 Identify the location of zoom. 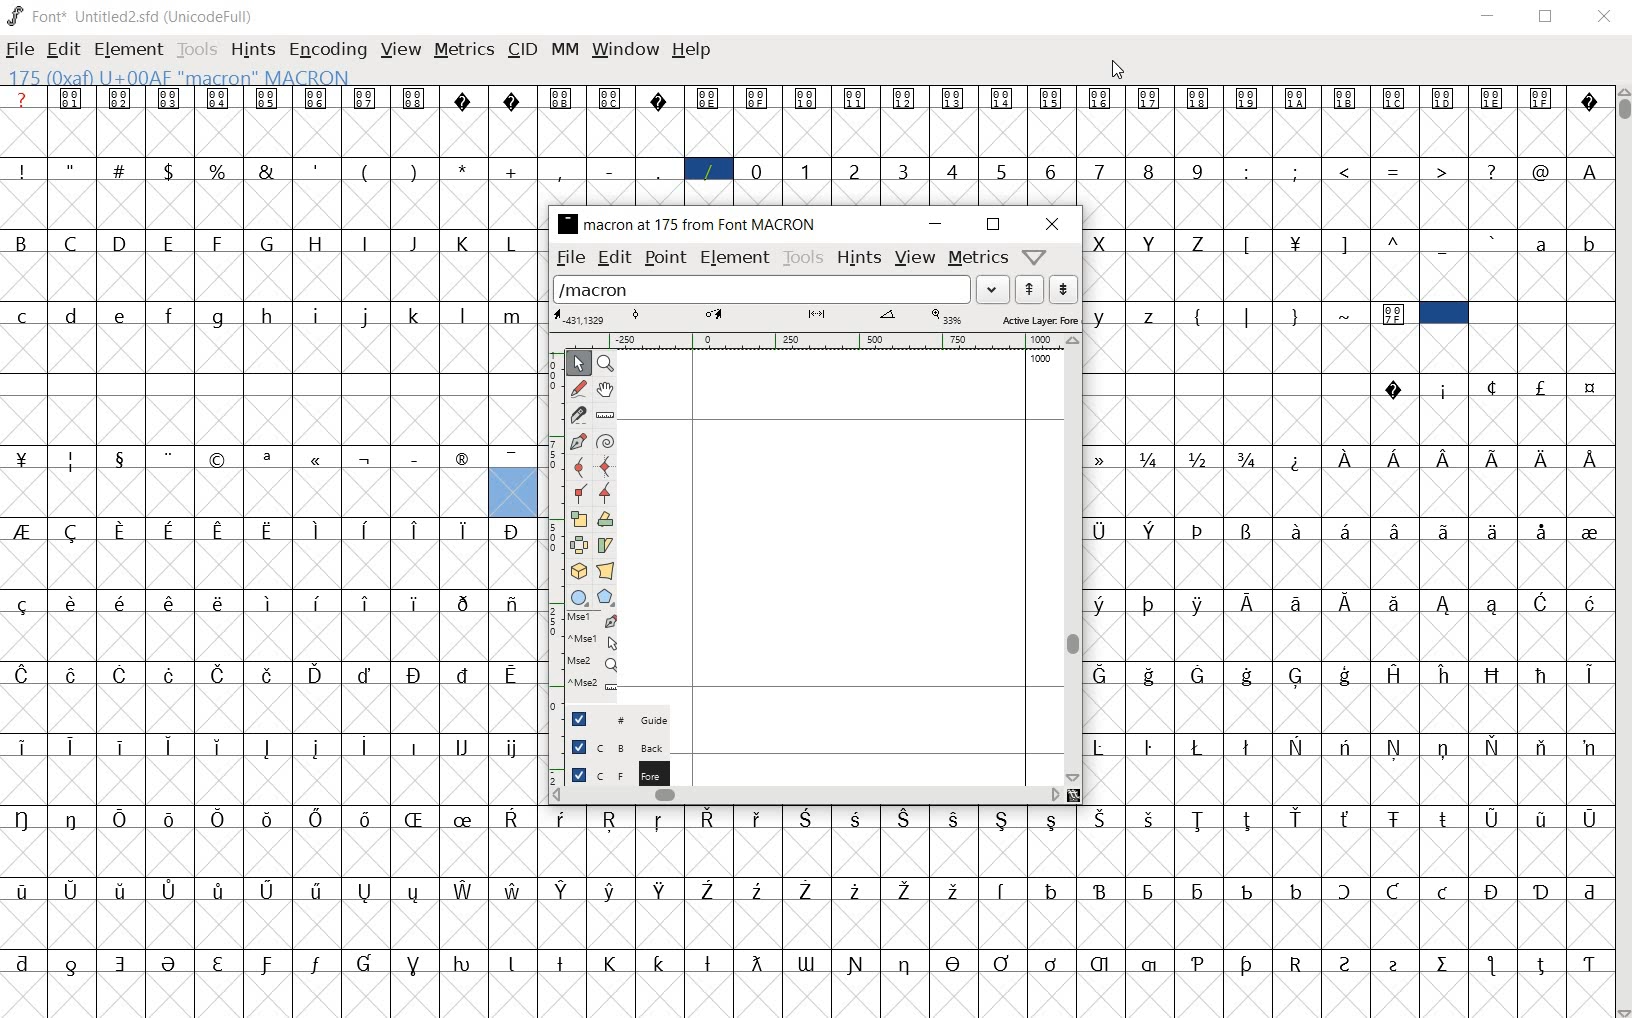
(607, 362).